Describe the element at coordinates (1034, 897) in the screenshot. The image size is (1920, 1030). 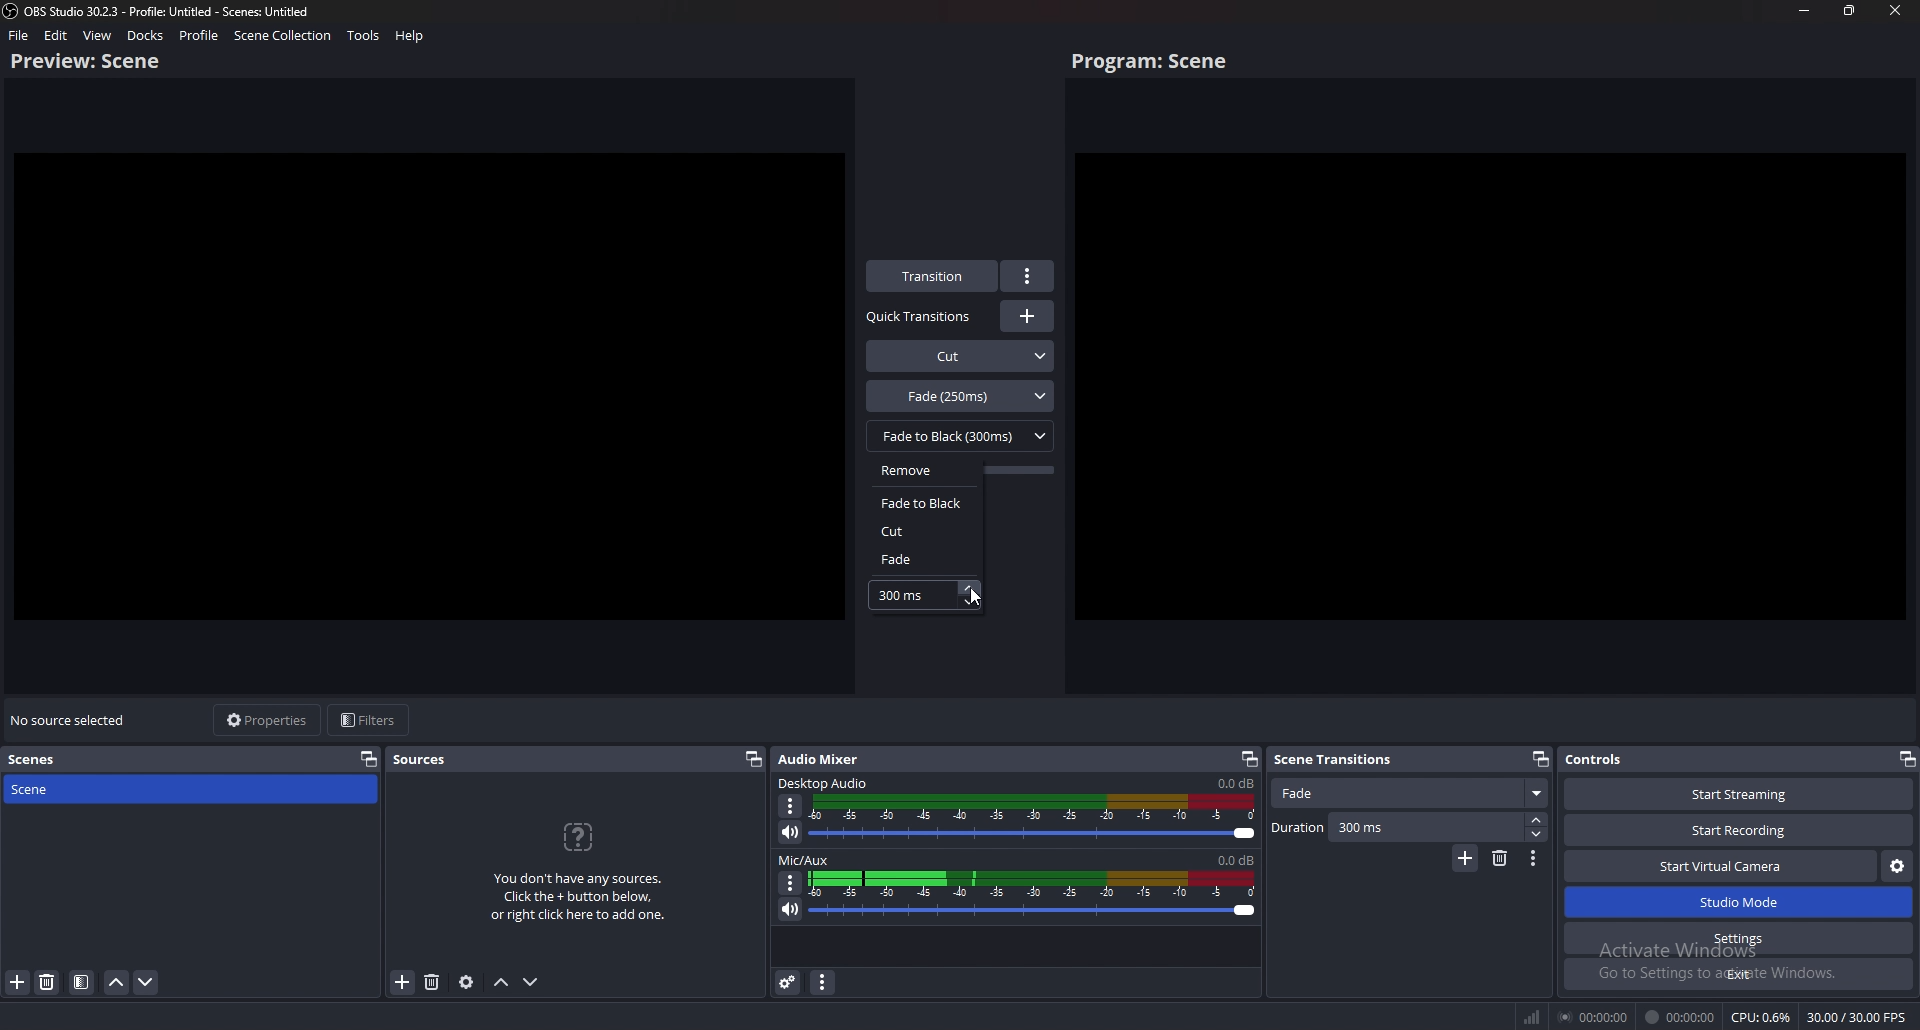
I see `mic/aux sound bar` at that location.